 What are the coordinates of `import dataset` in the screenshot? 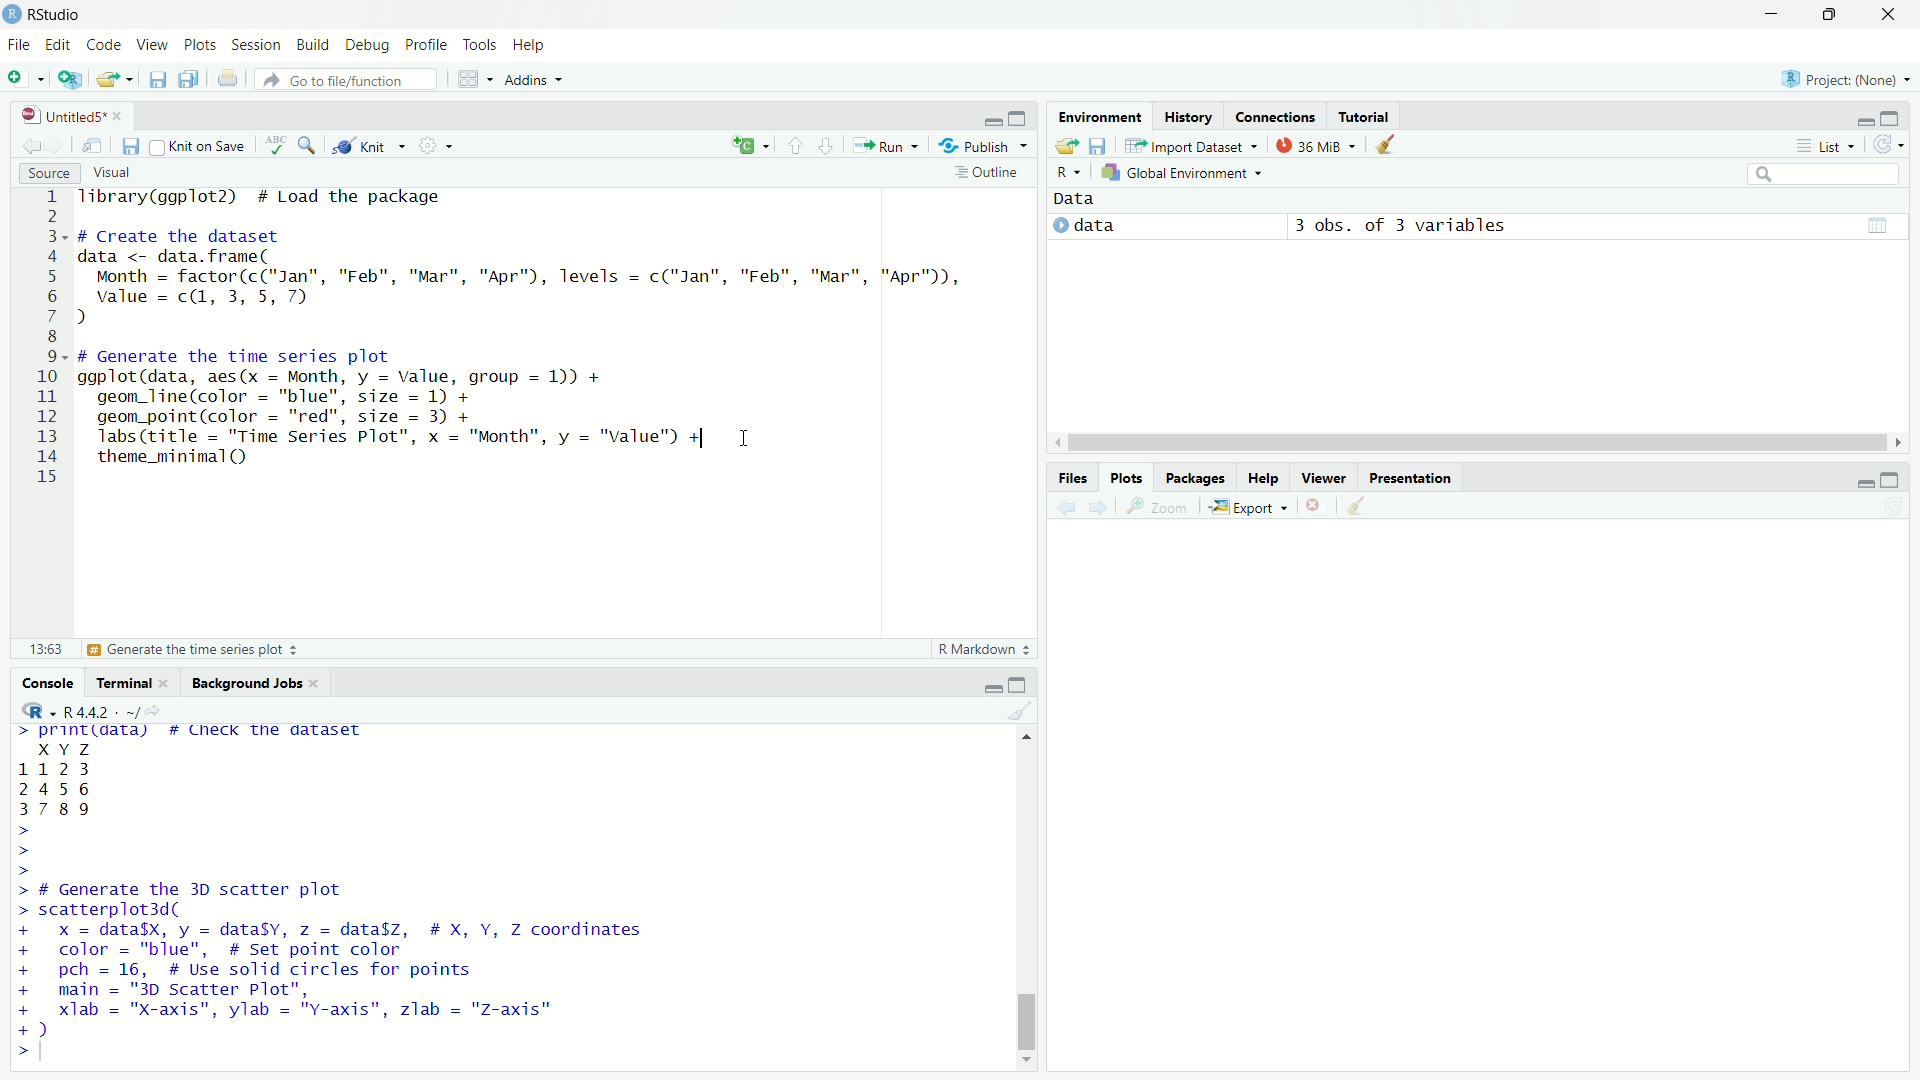 It's located at (1191, 145).